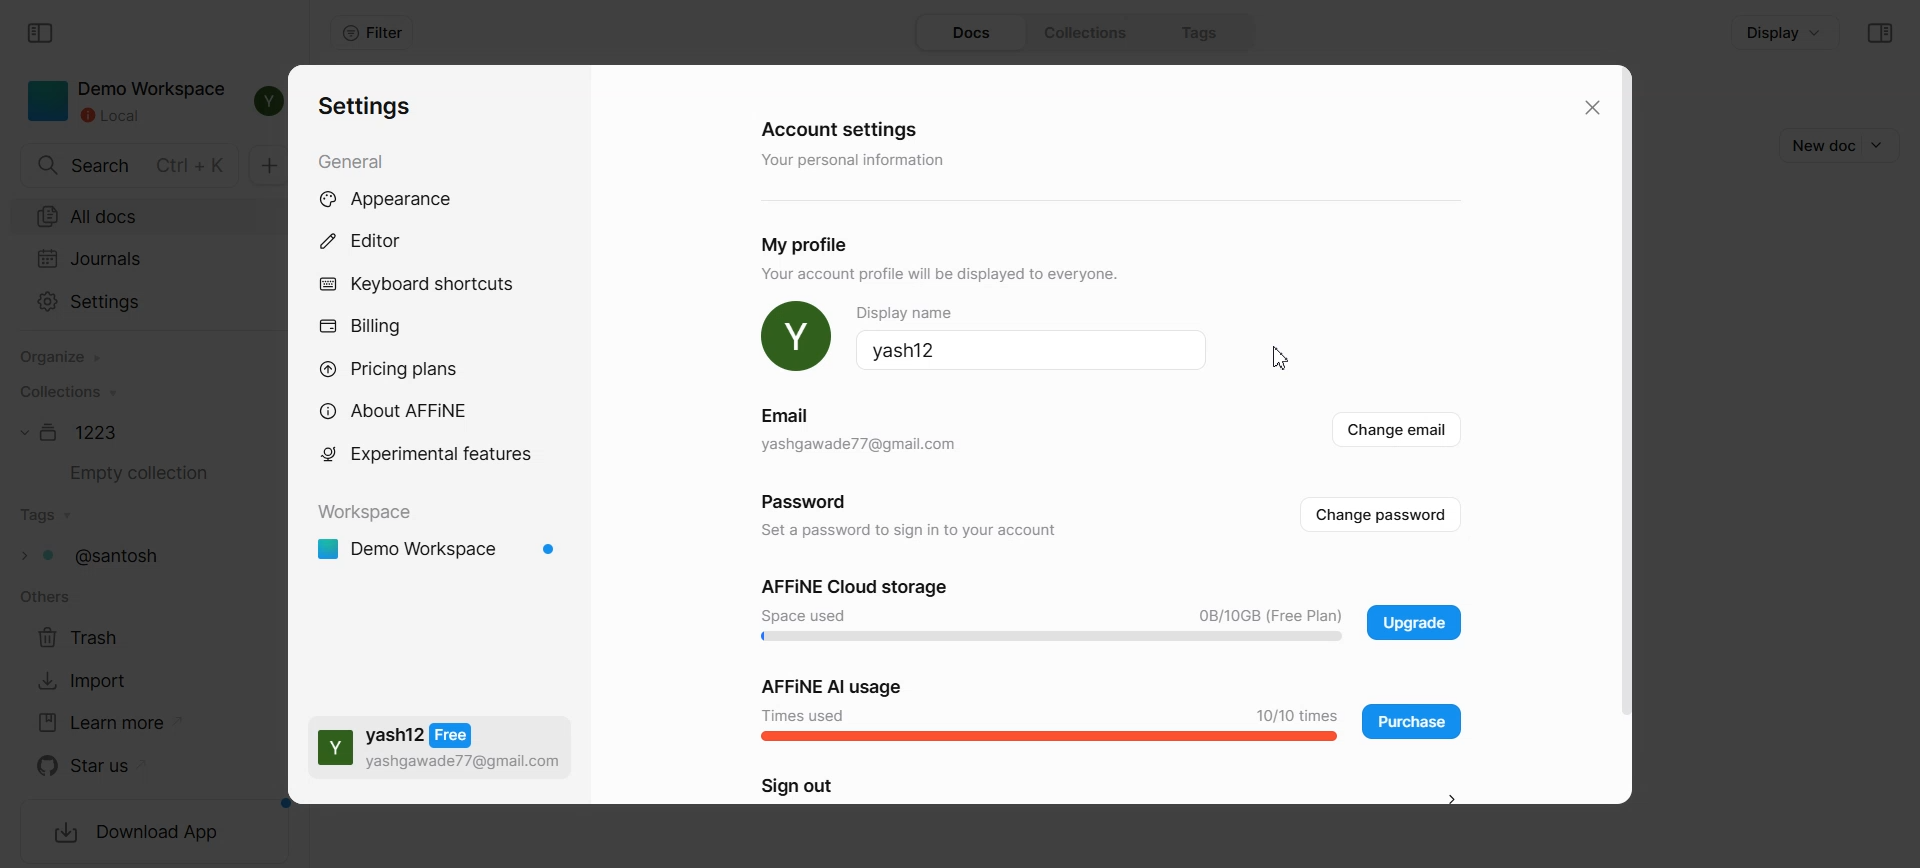  I want to click on Pricing plans, so click(402, 369).